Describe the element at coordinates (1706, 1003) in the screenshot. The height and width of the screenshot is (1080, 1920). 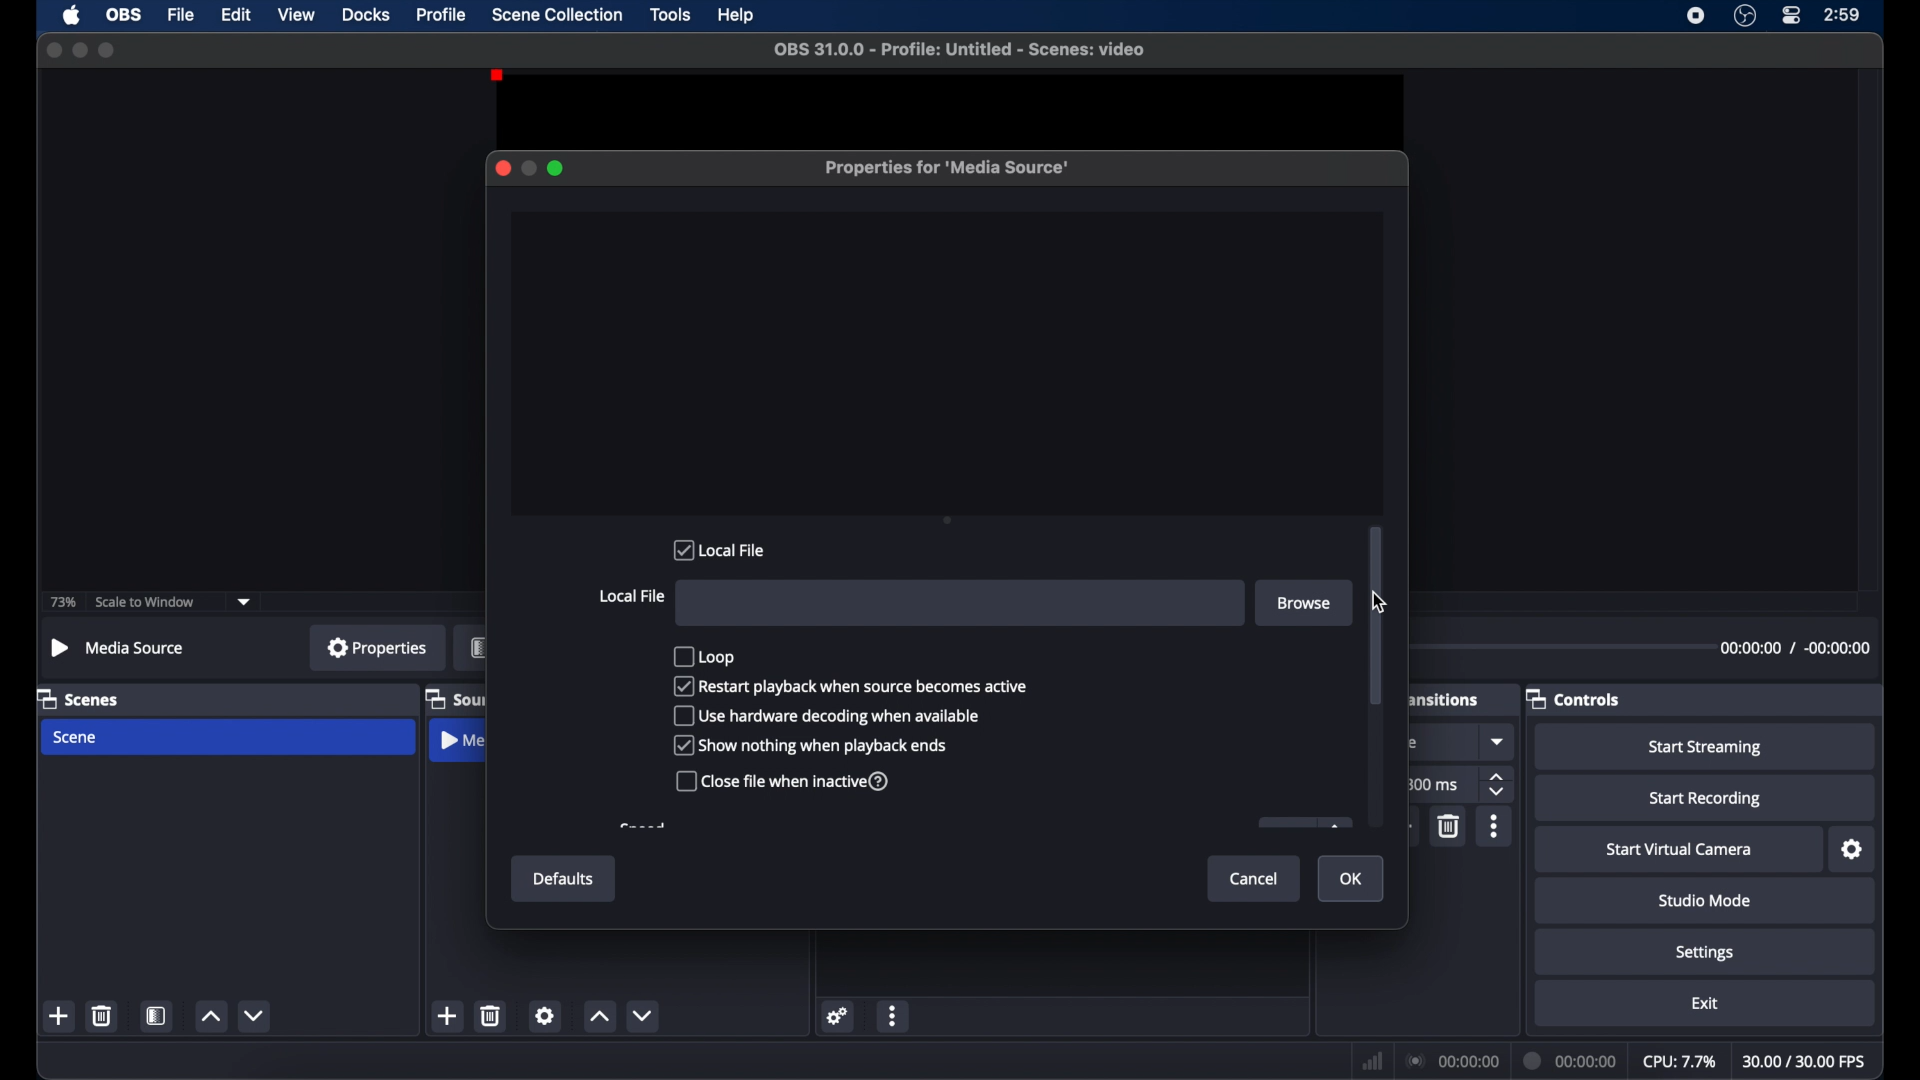
I see `exit` at that location.